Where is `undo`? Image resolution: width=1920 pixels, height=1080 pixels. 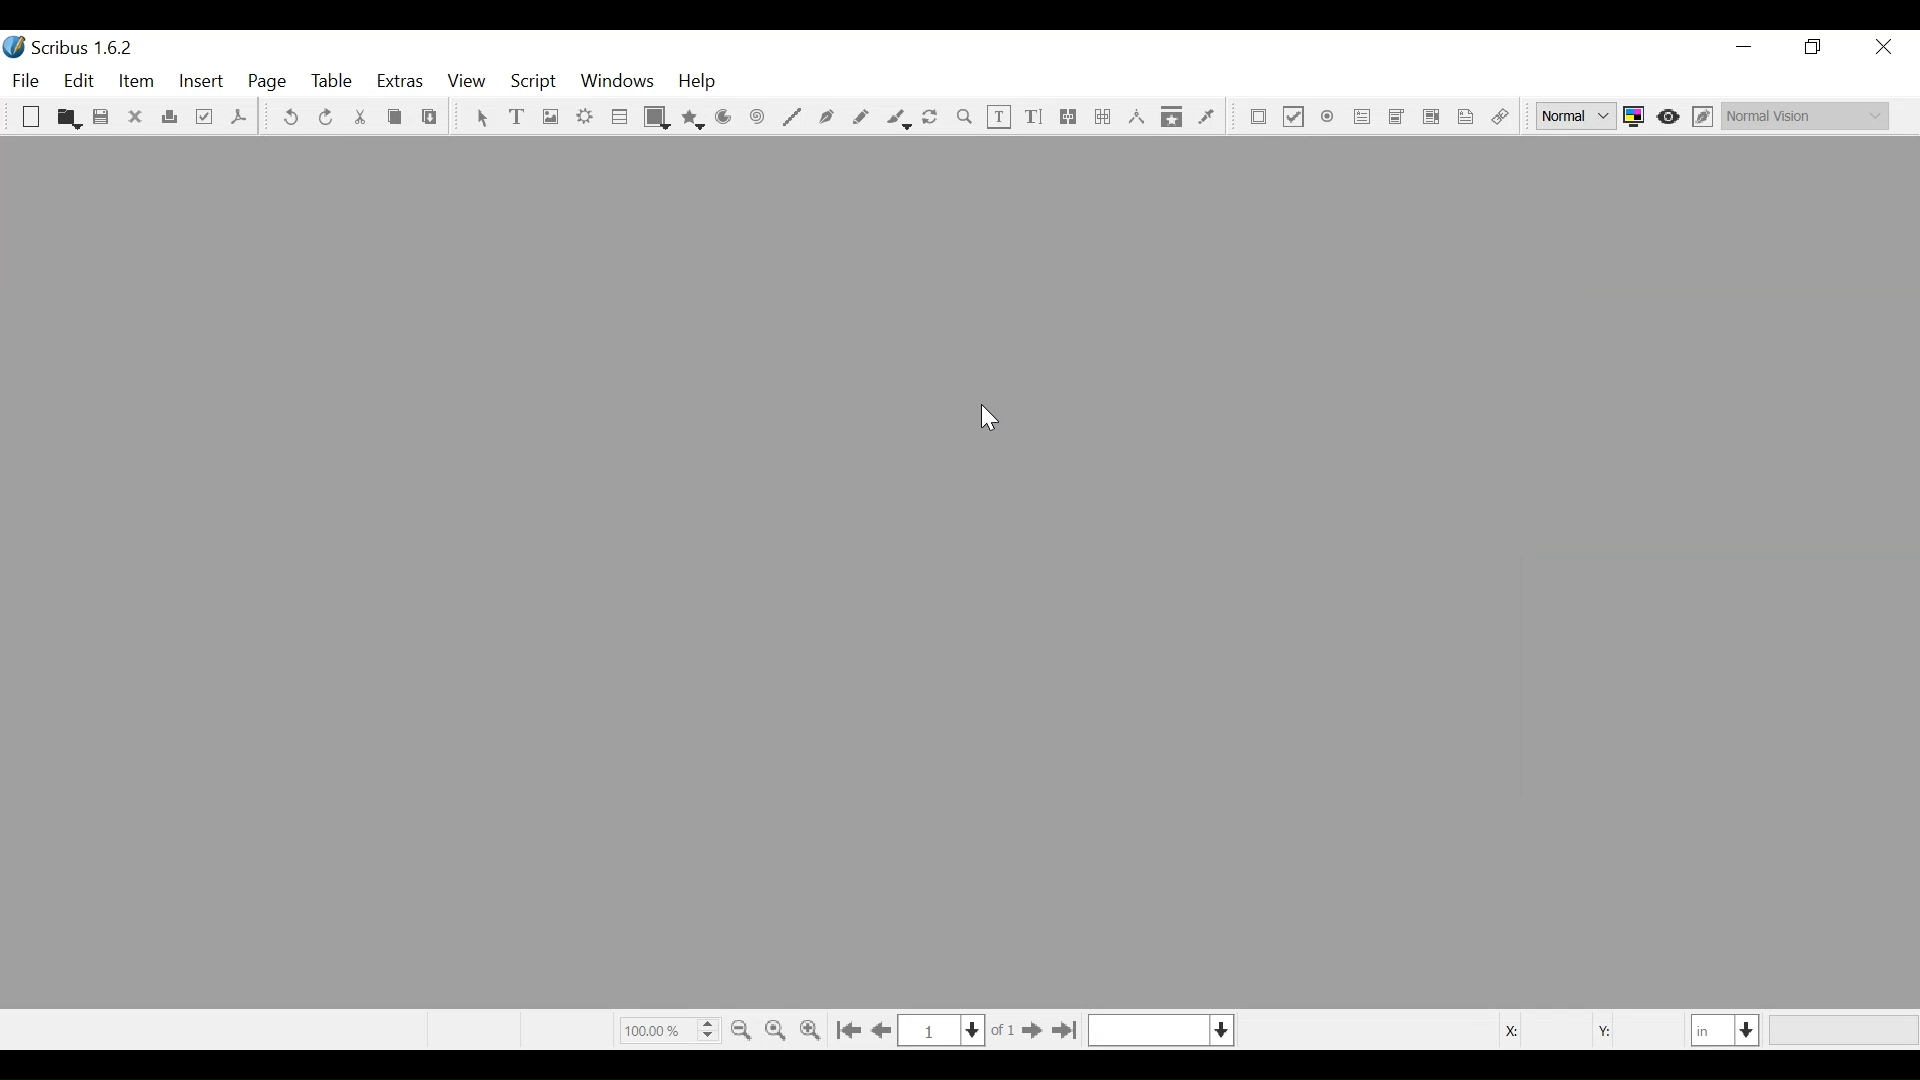 undo is located at coordinates (291, 118).